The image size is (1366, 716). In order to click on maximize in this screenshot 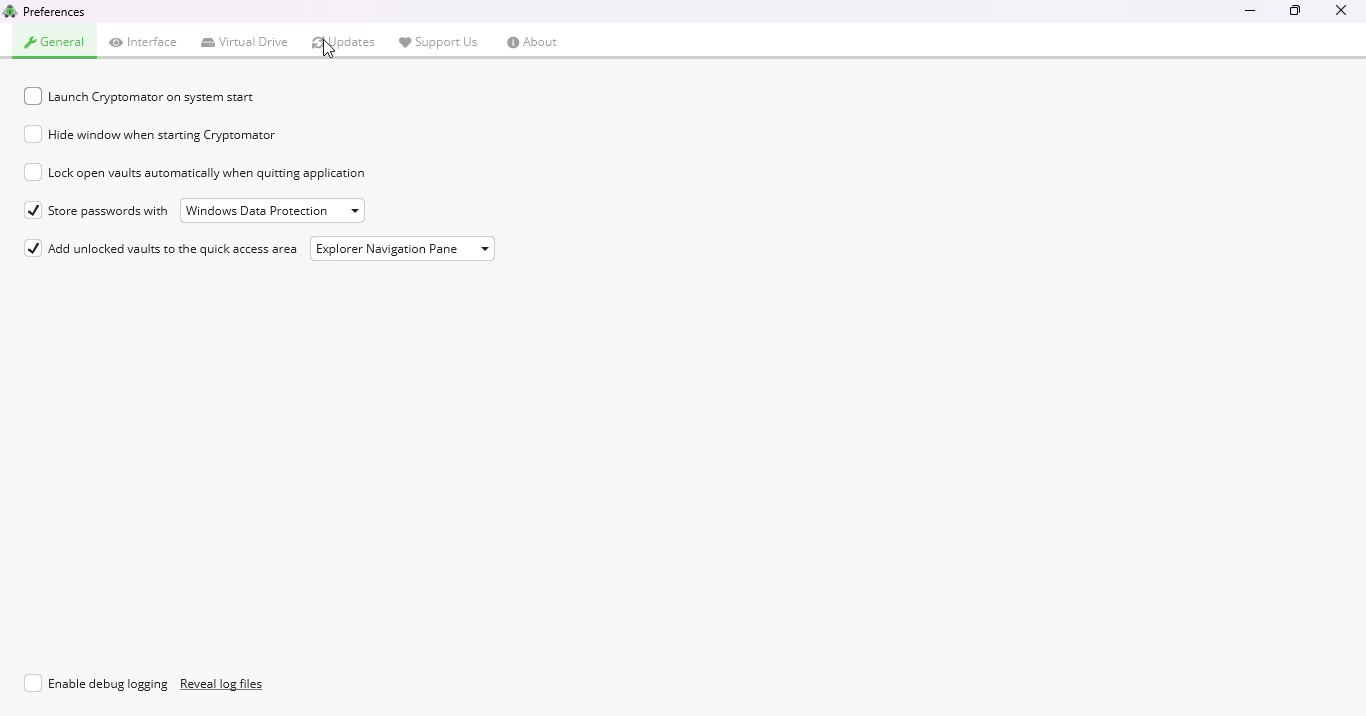, I will do `click(1296, 10)`.